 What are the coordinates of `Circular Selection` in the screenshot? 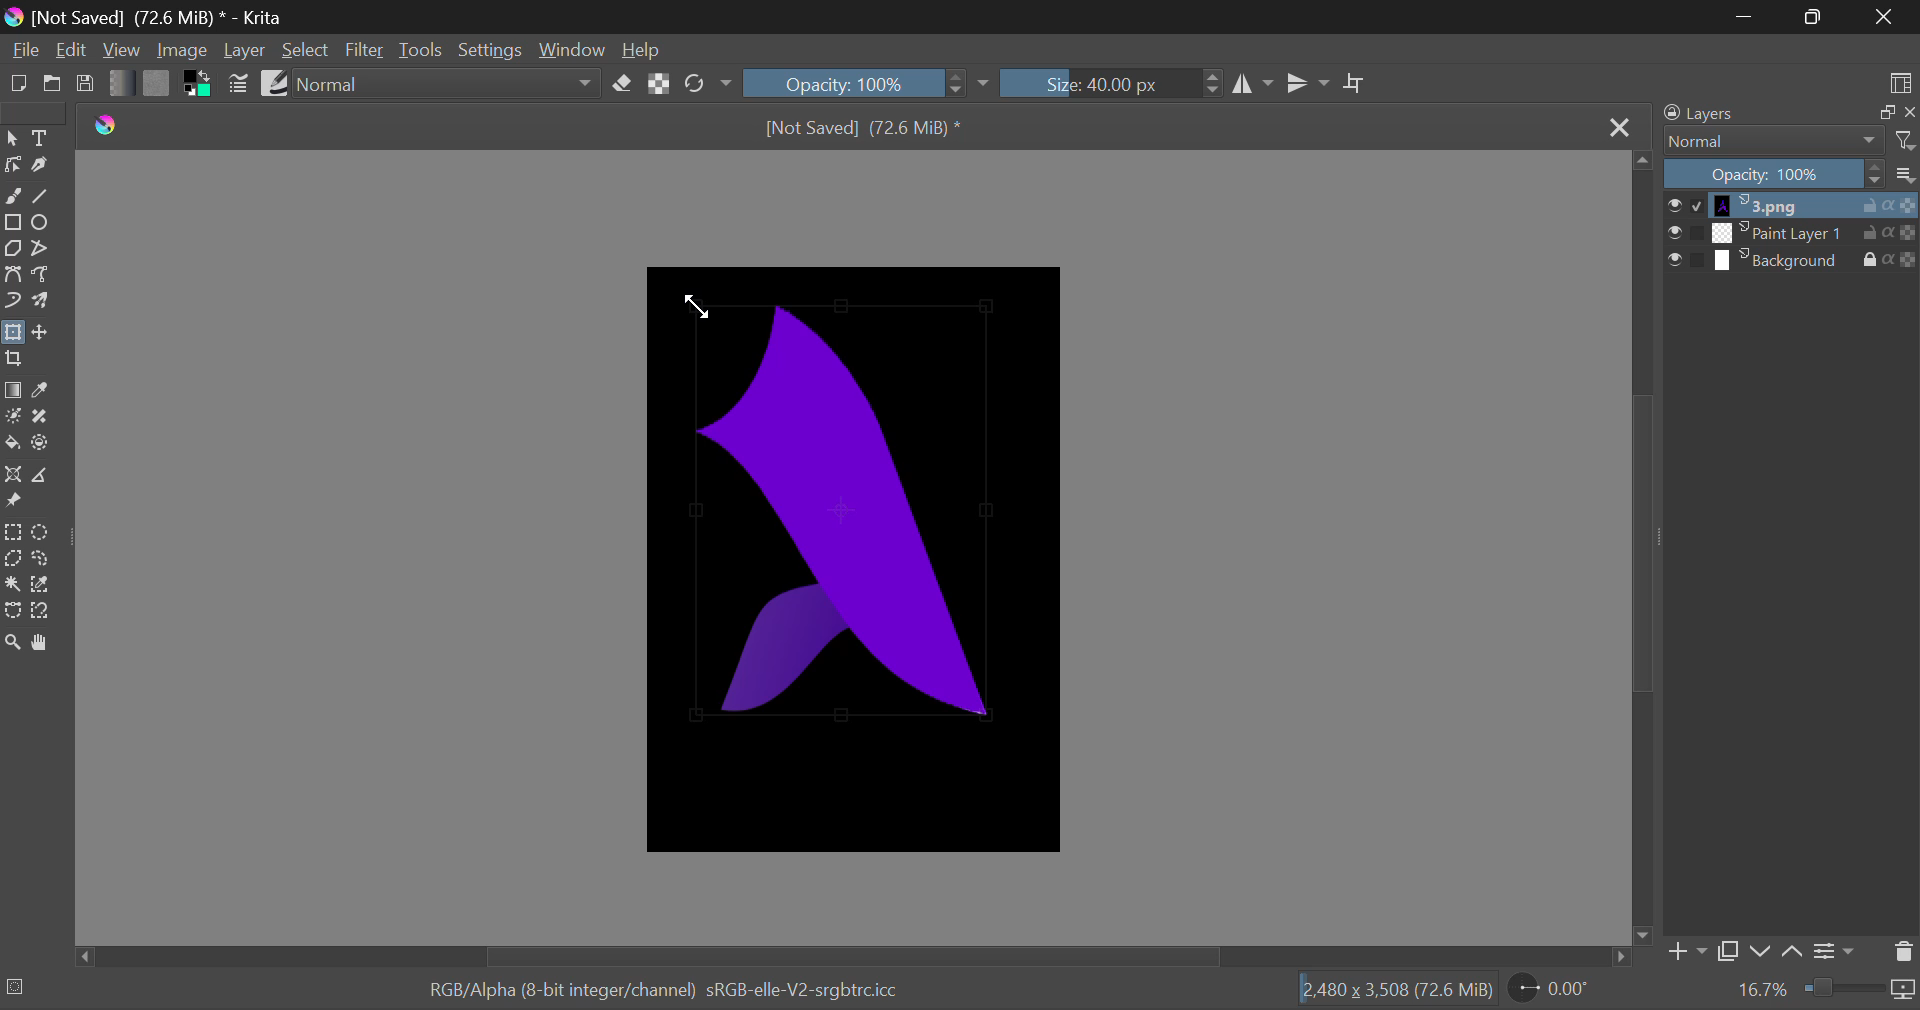 It's located at (42, 533).